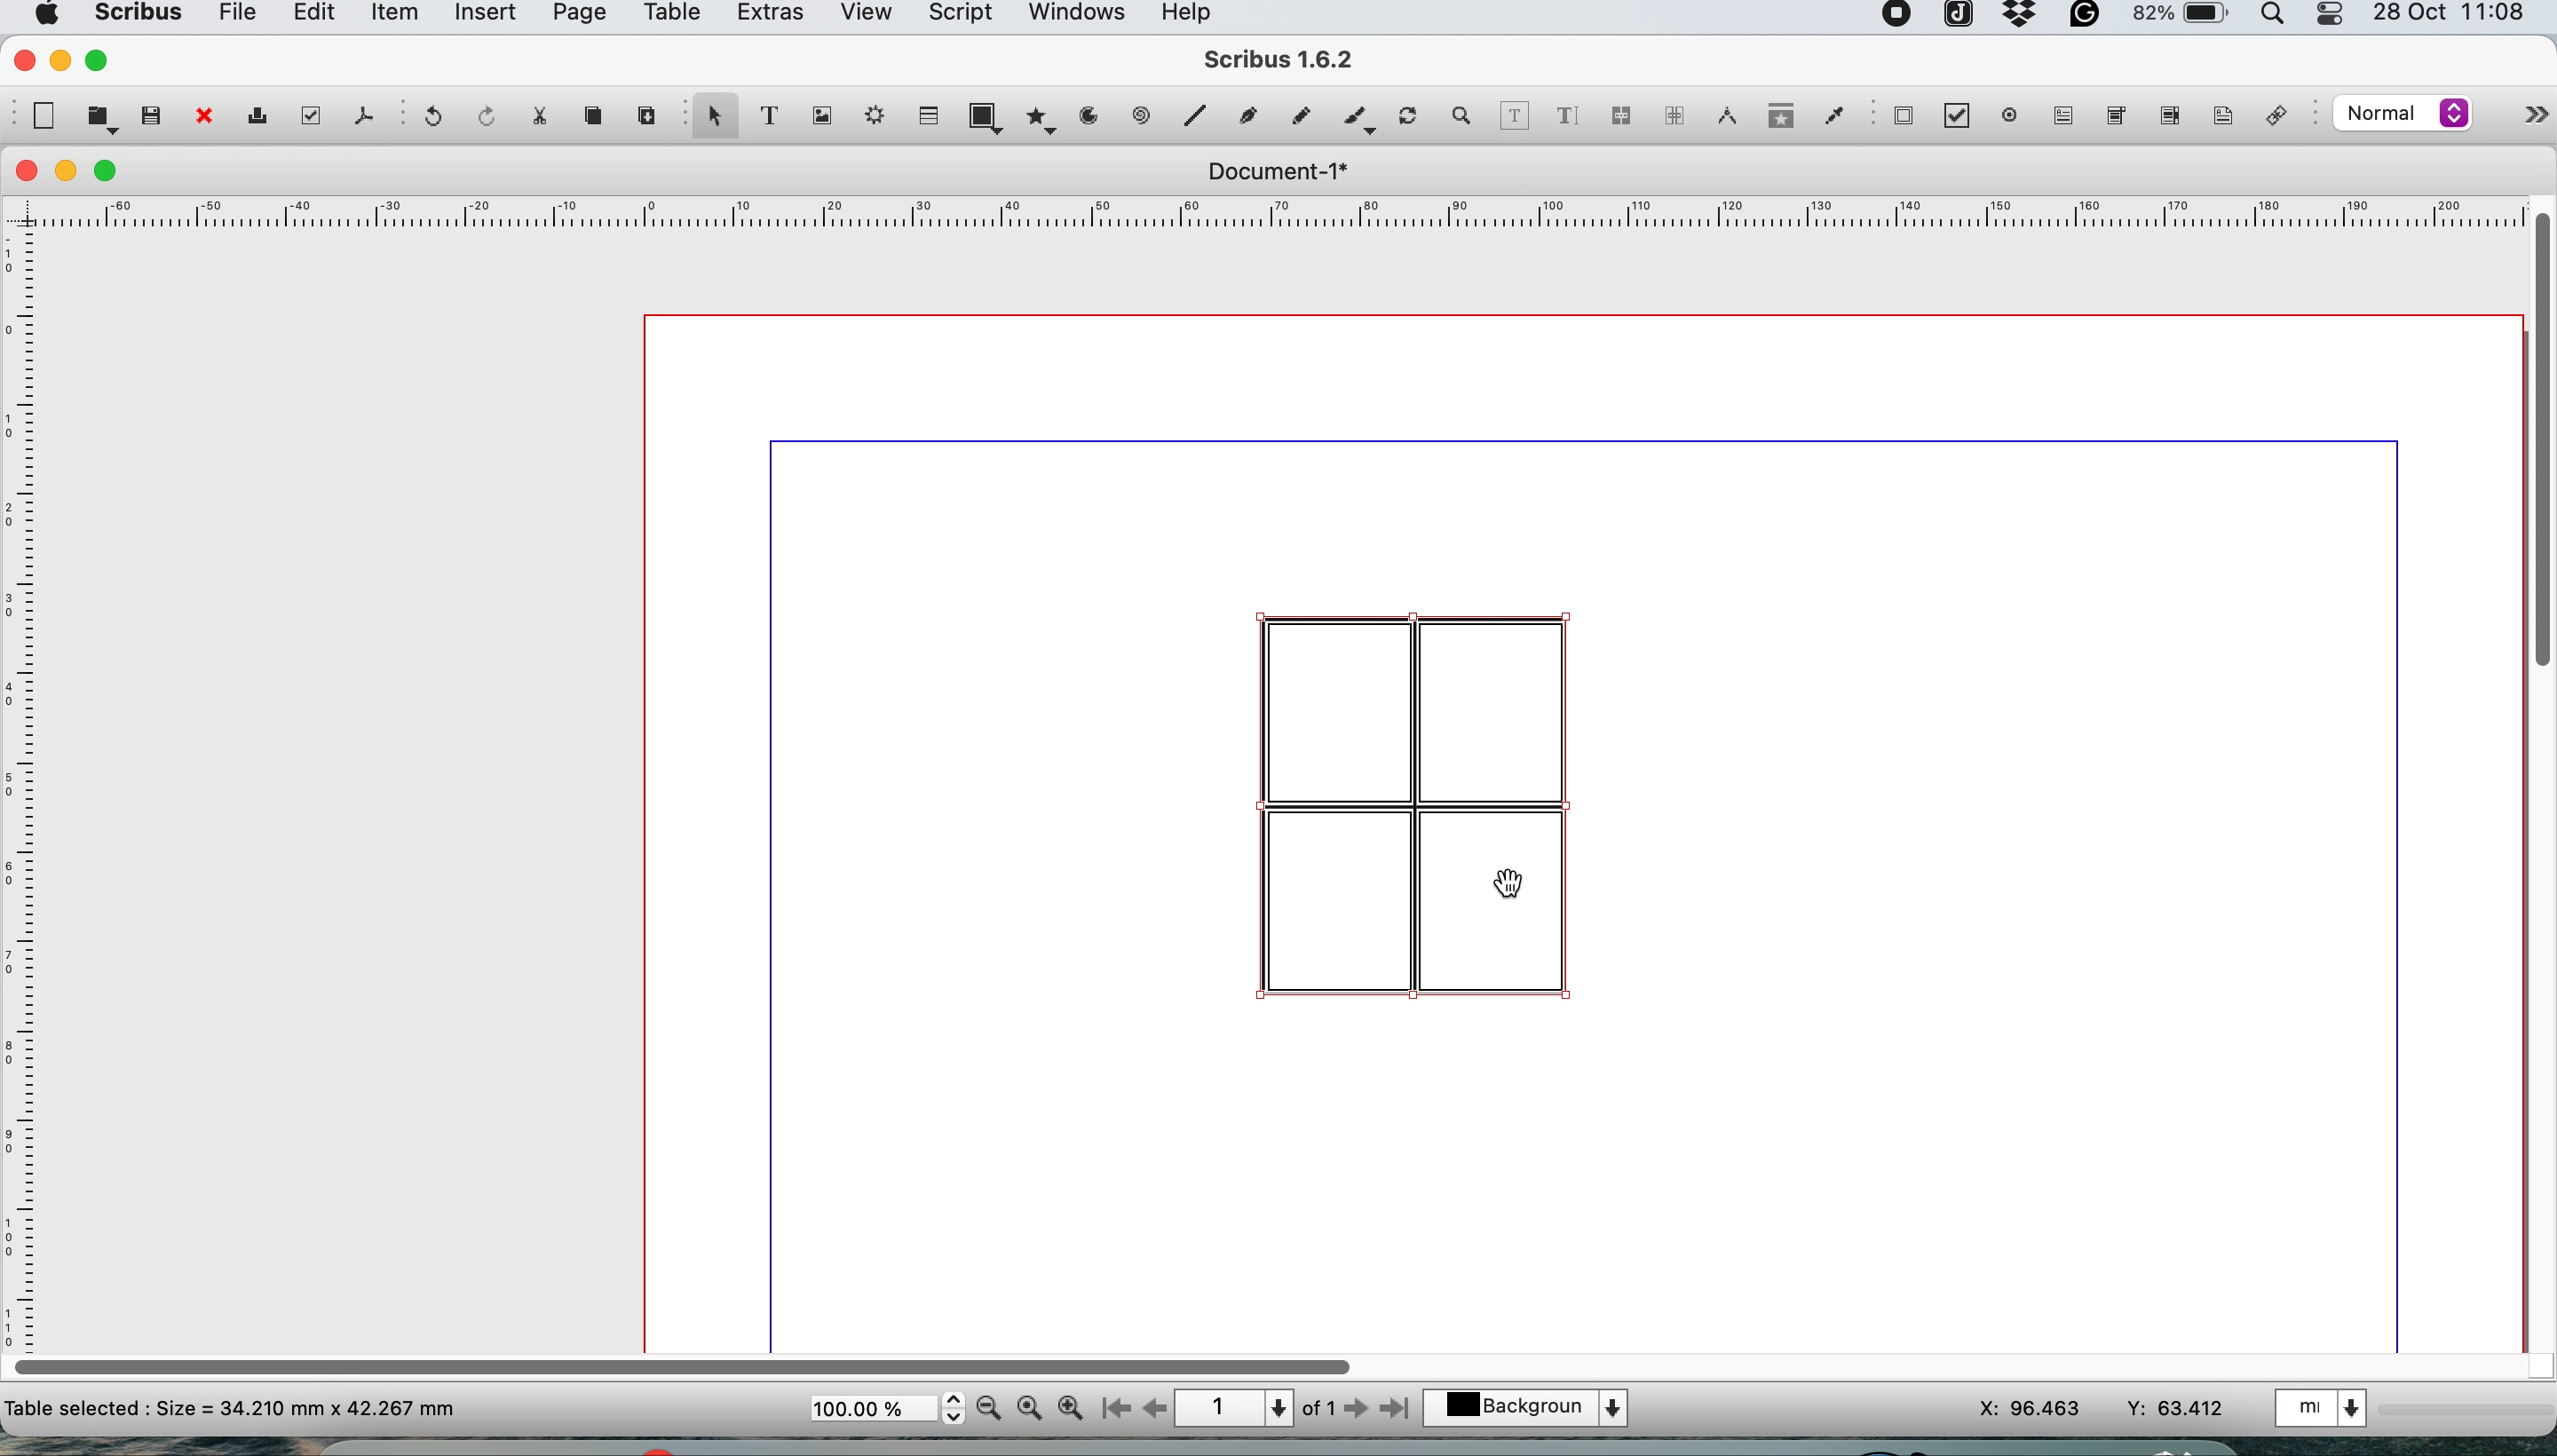 Image resolution: width=2557 pixels, height=1456 pixels. What do you see at coordinates (1254, 1409) in the screenshot?
I see `page 1 of 1` at bounding box center [1254, 1409].